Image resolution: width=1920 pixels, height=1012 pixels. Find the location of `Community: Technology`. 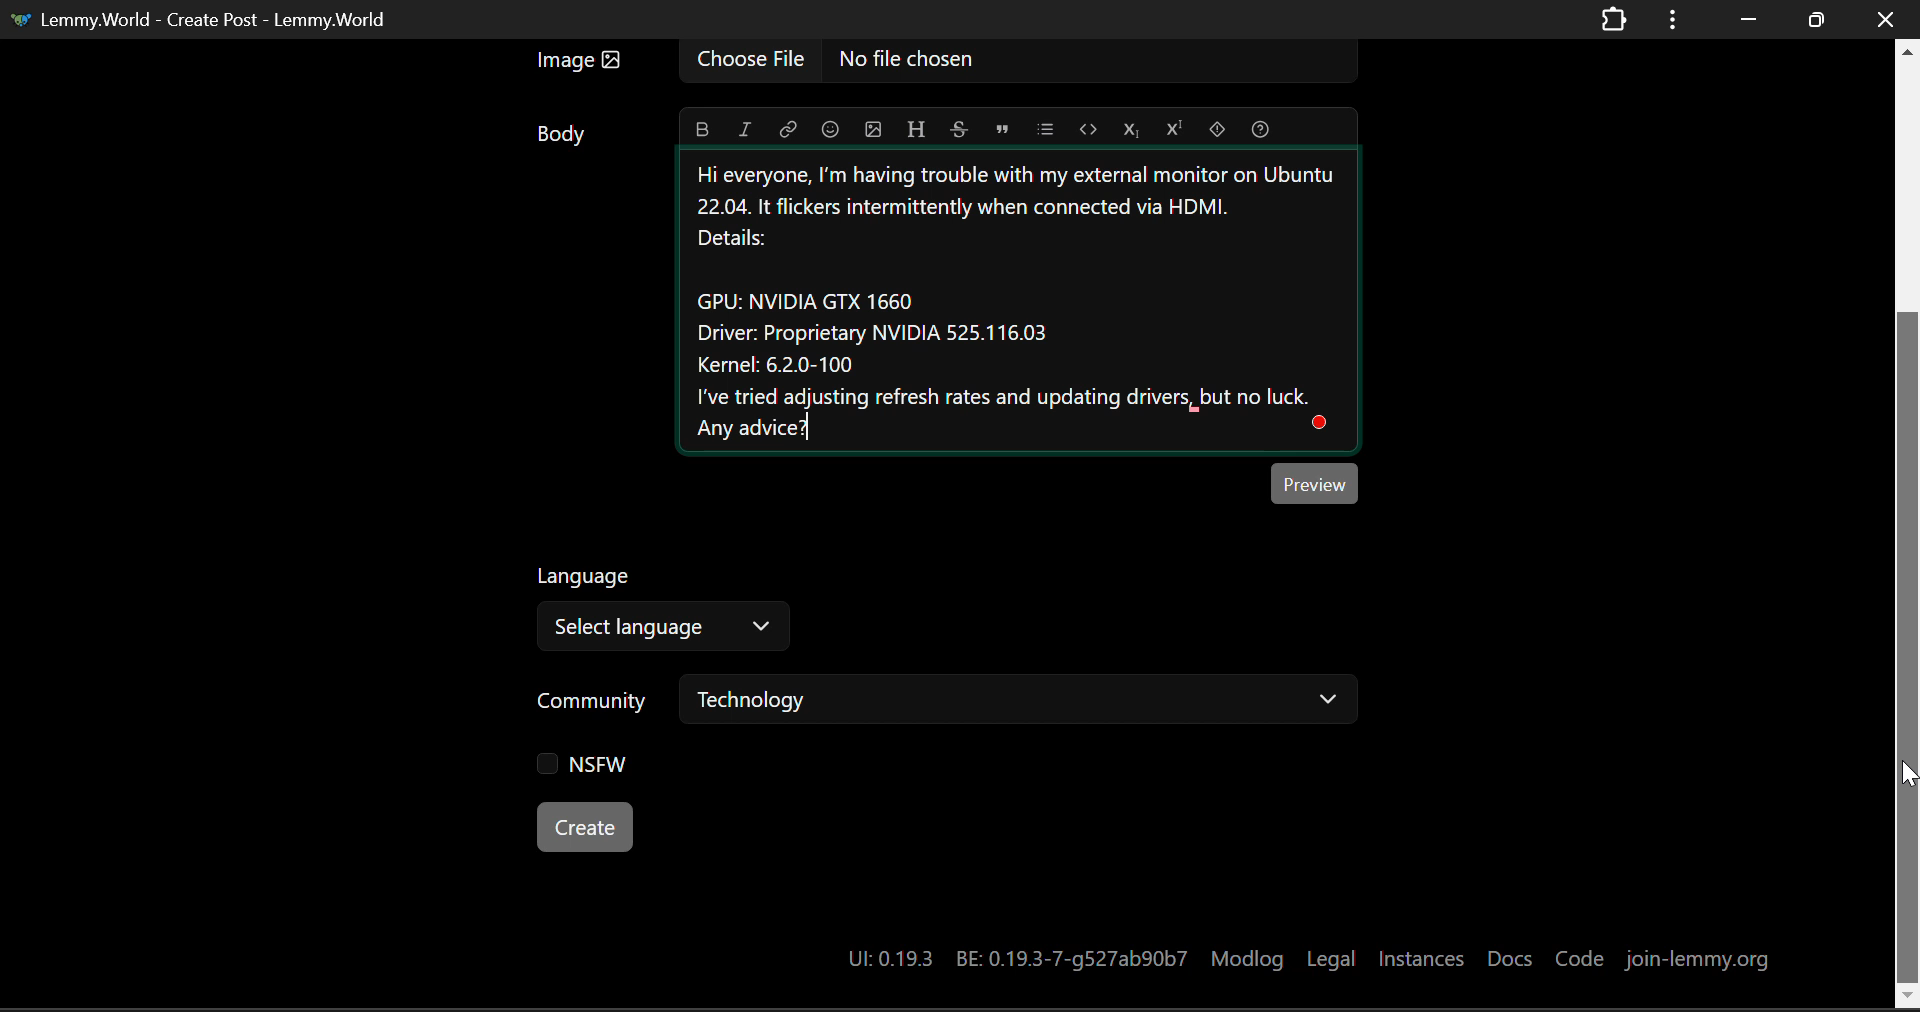

Community: Technology is located at coordinates (950, 703).